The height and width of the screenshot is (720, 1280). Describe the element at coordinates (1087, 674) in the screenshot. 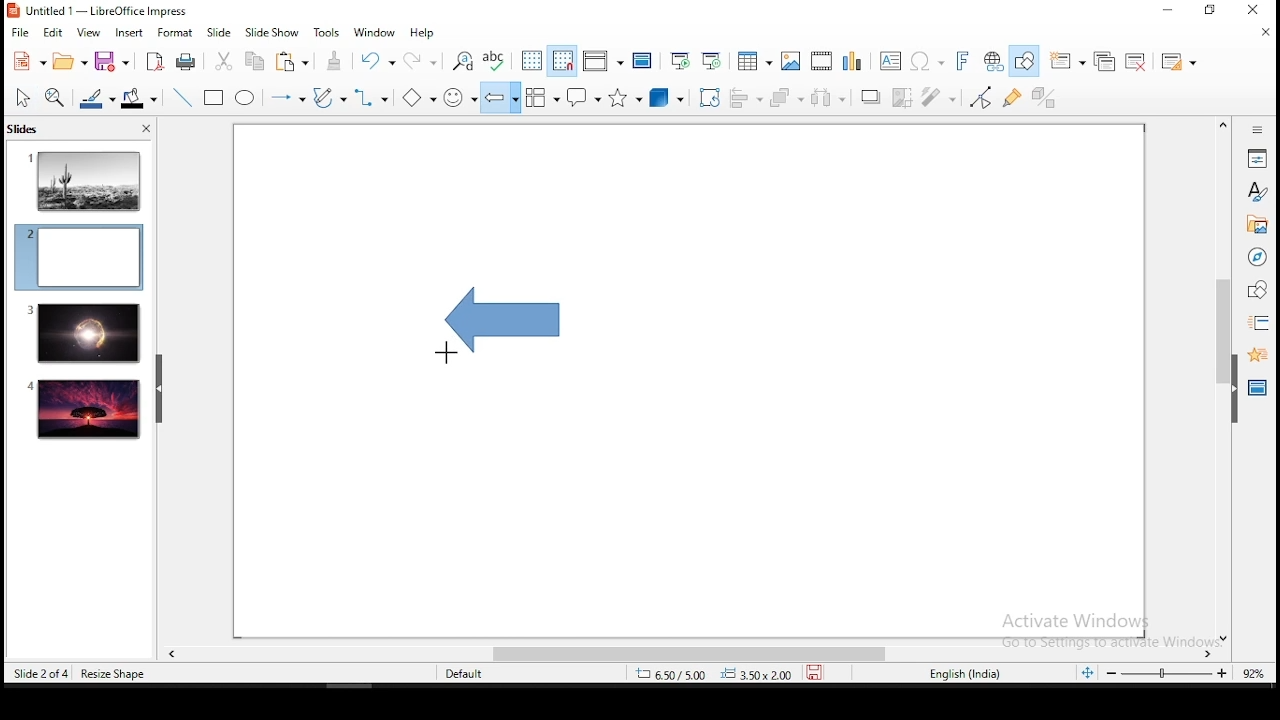

I see `fit to screen` at that location.